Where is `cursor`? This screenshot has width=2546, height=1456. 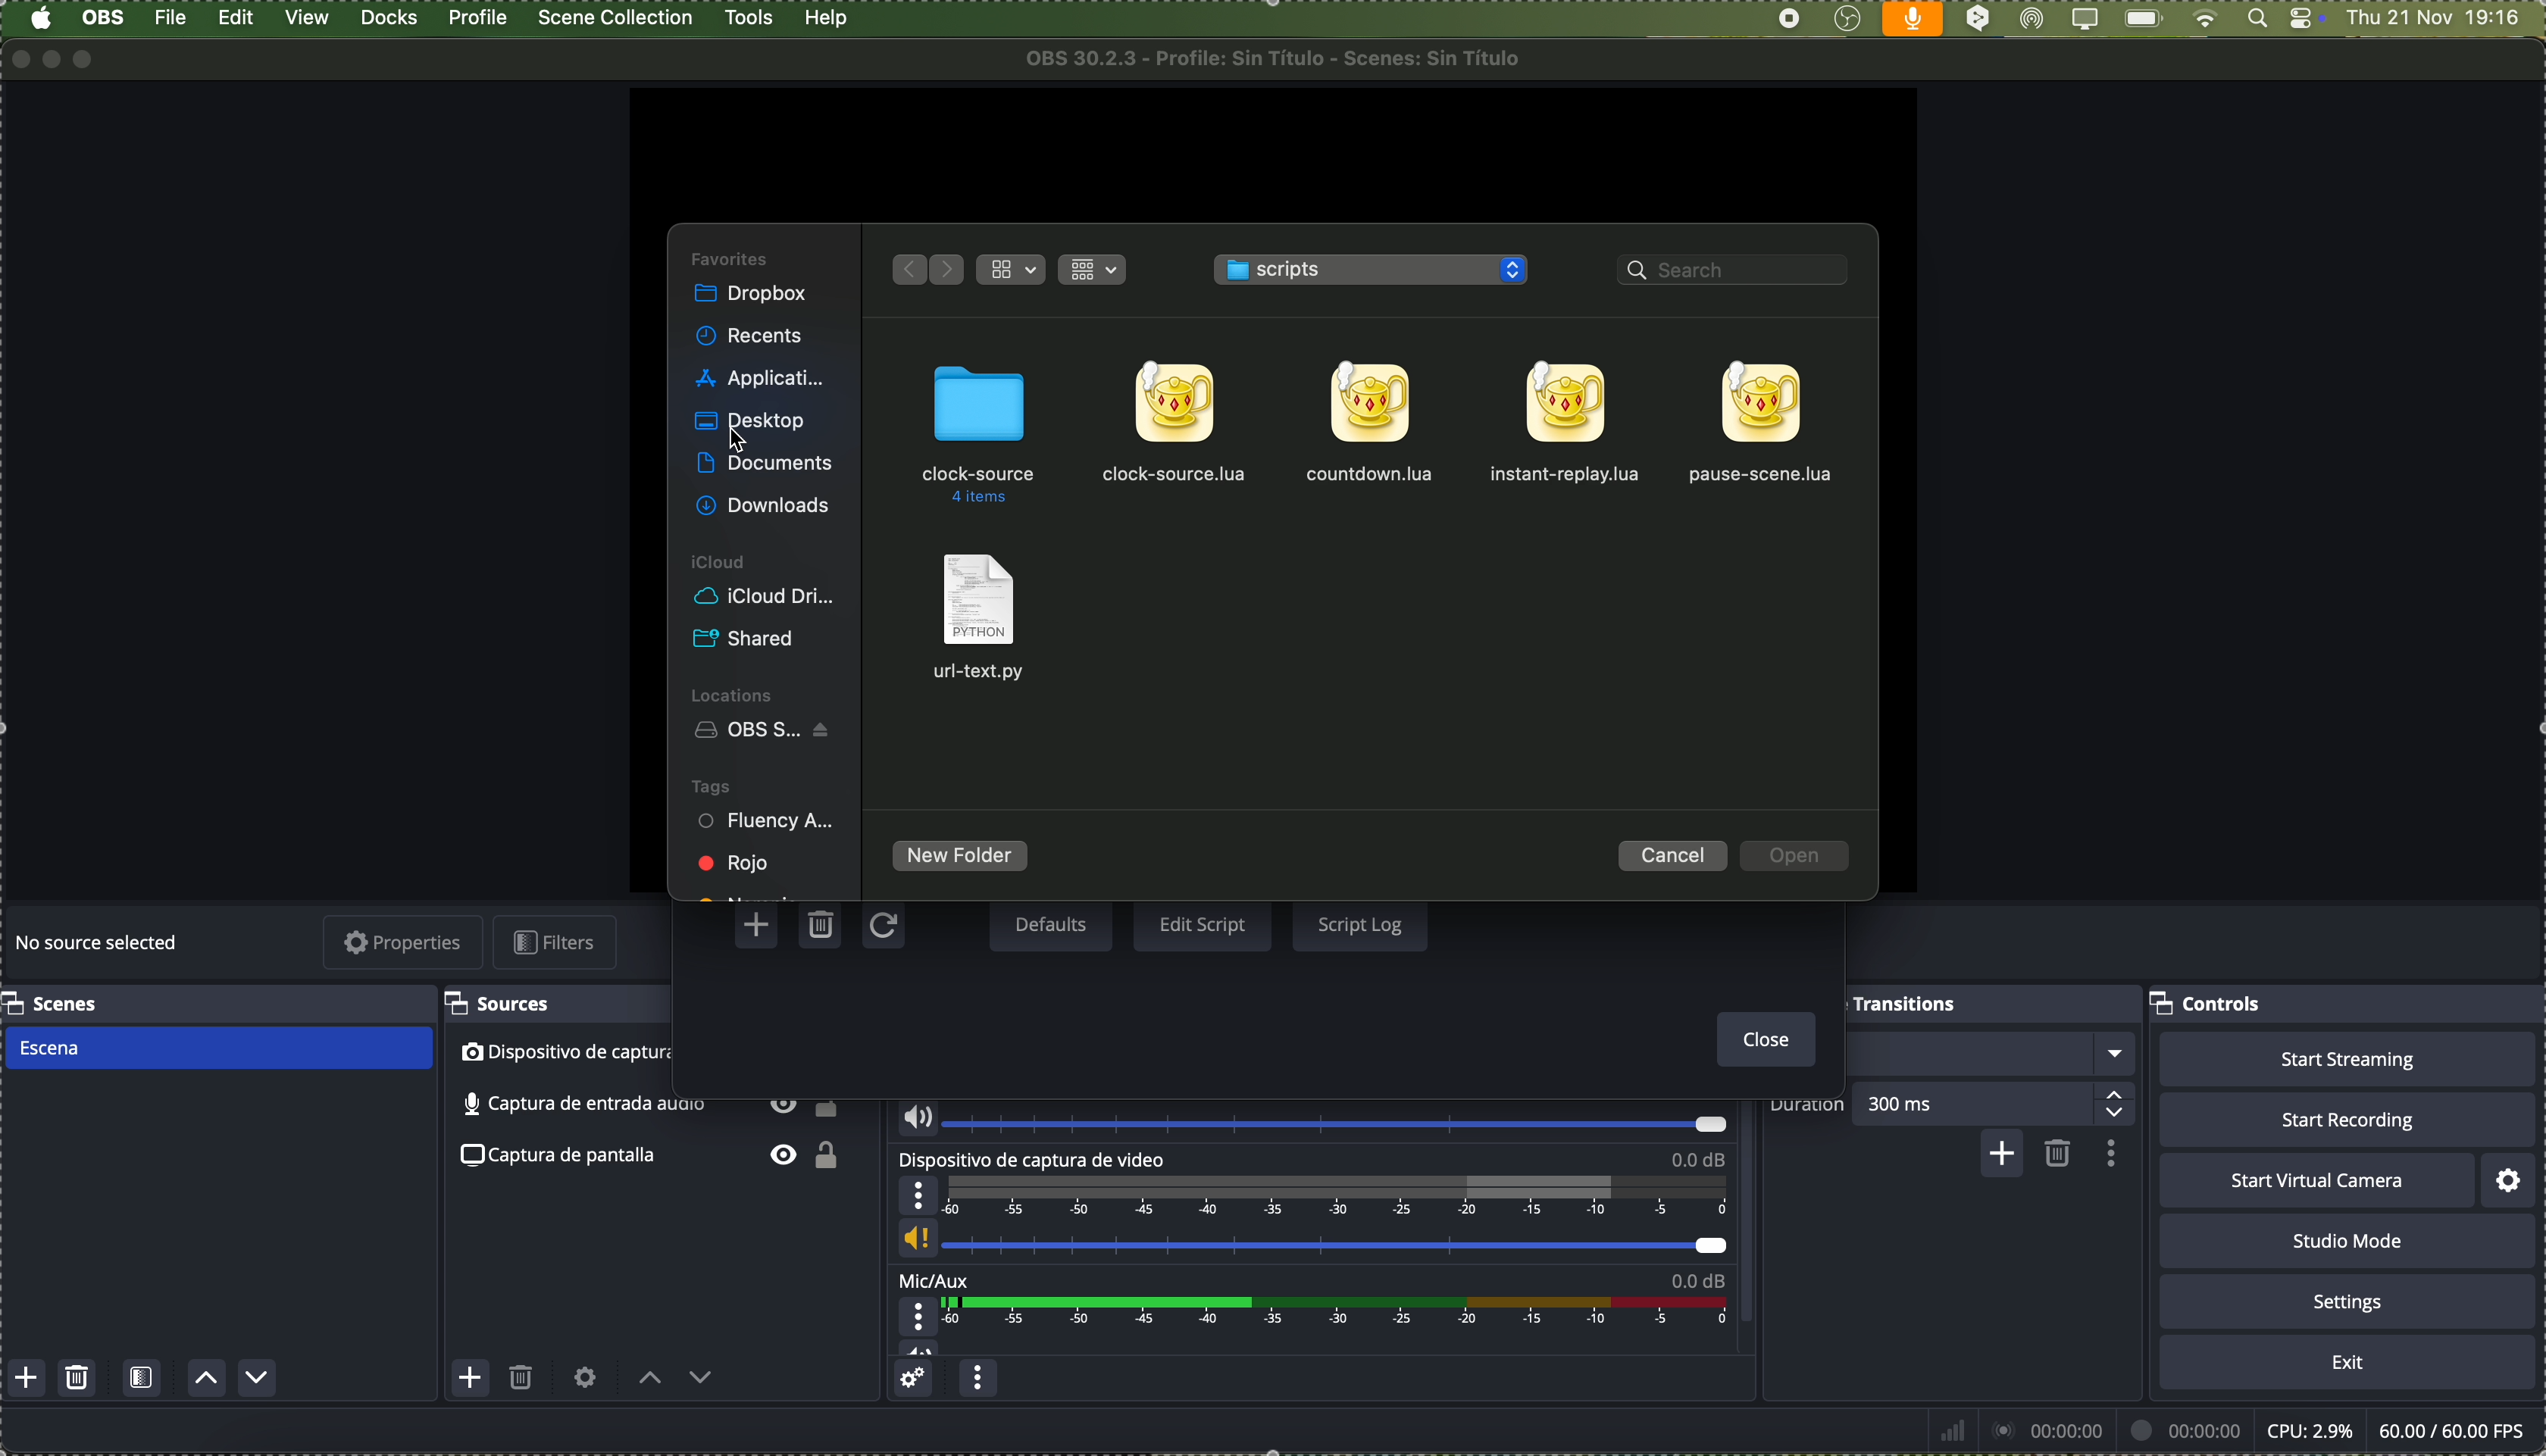
cursor is located at coordinates (736, 440).